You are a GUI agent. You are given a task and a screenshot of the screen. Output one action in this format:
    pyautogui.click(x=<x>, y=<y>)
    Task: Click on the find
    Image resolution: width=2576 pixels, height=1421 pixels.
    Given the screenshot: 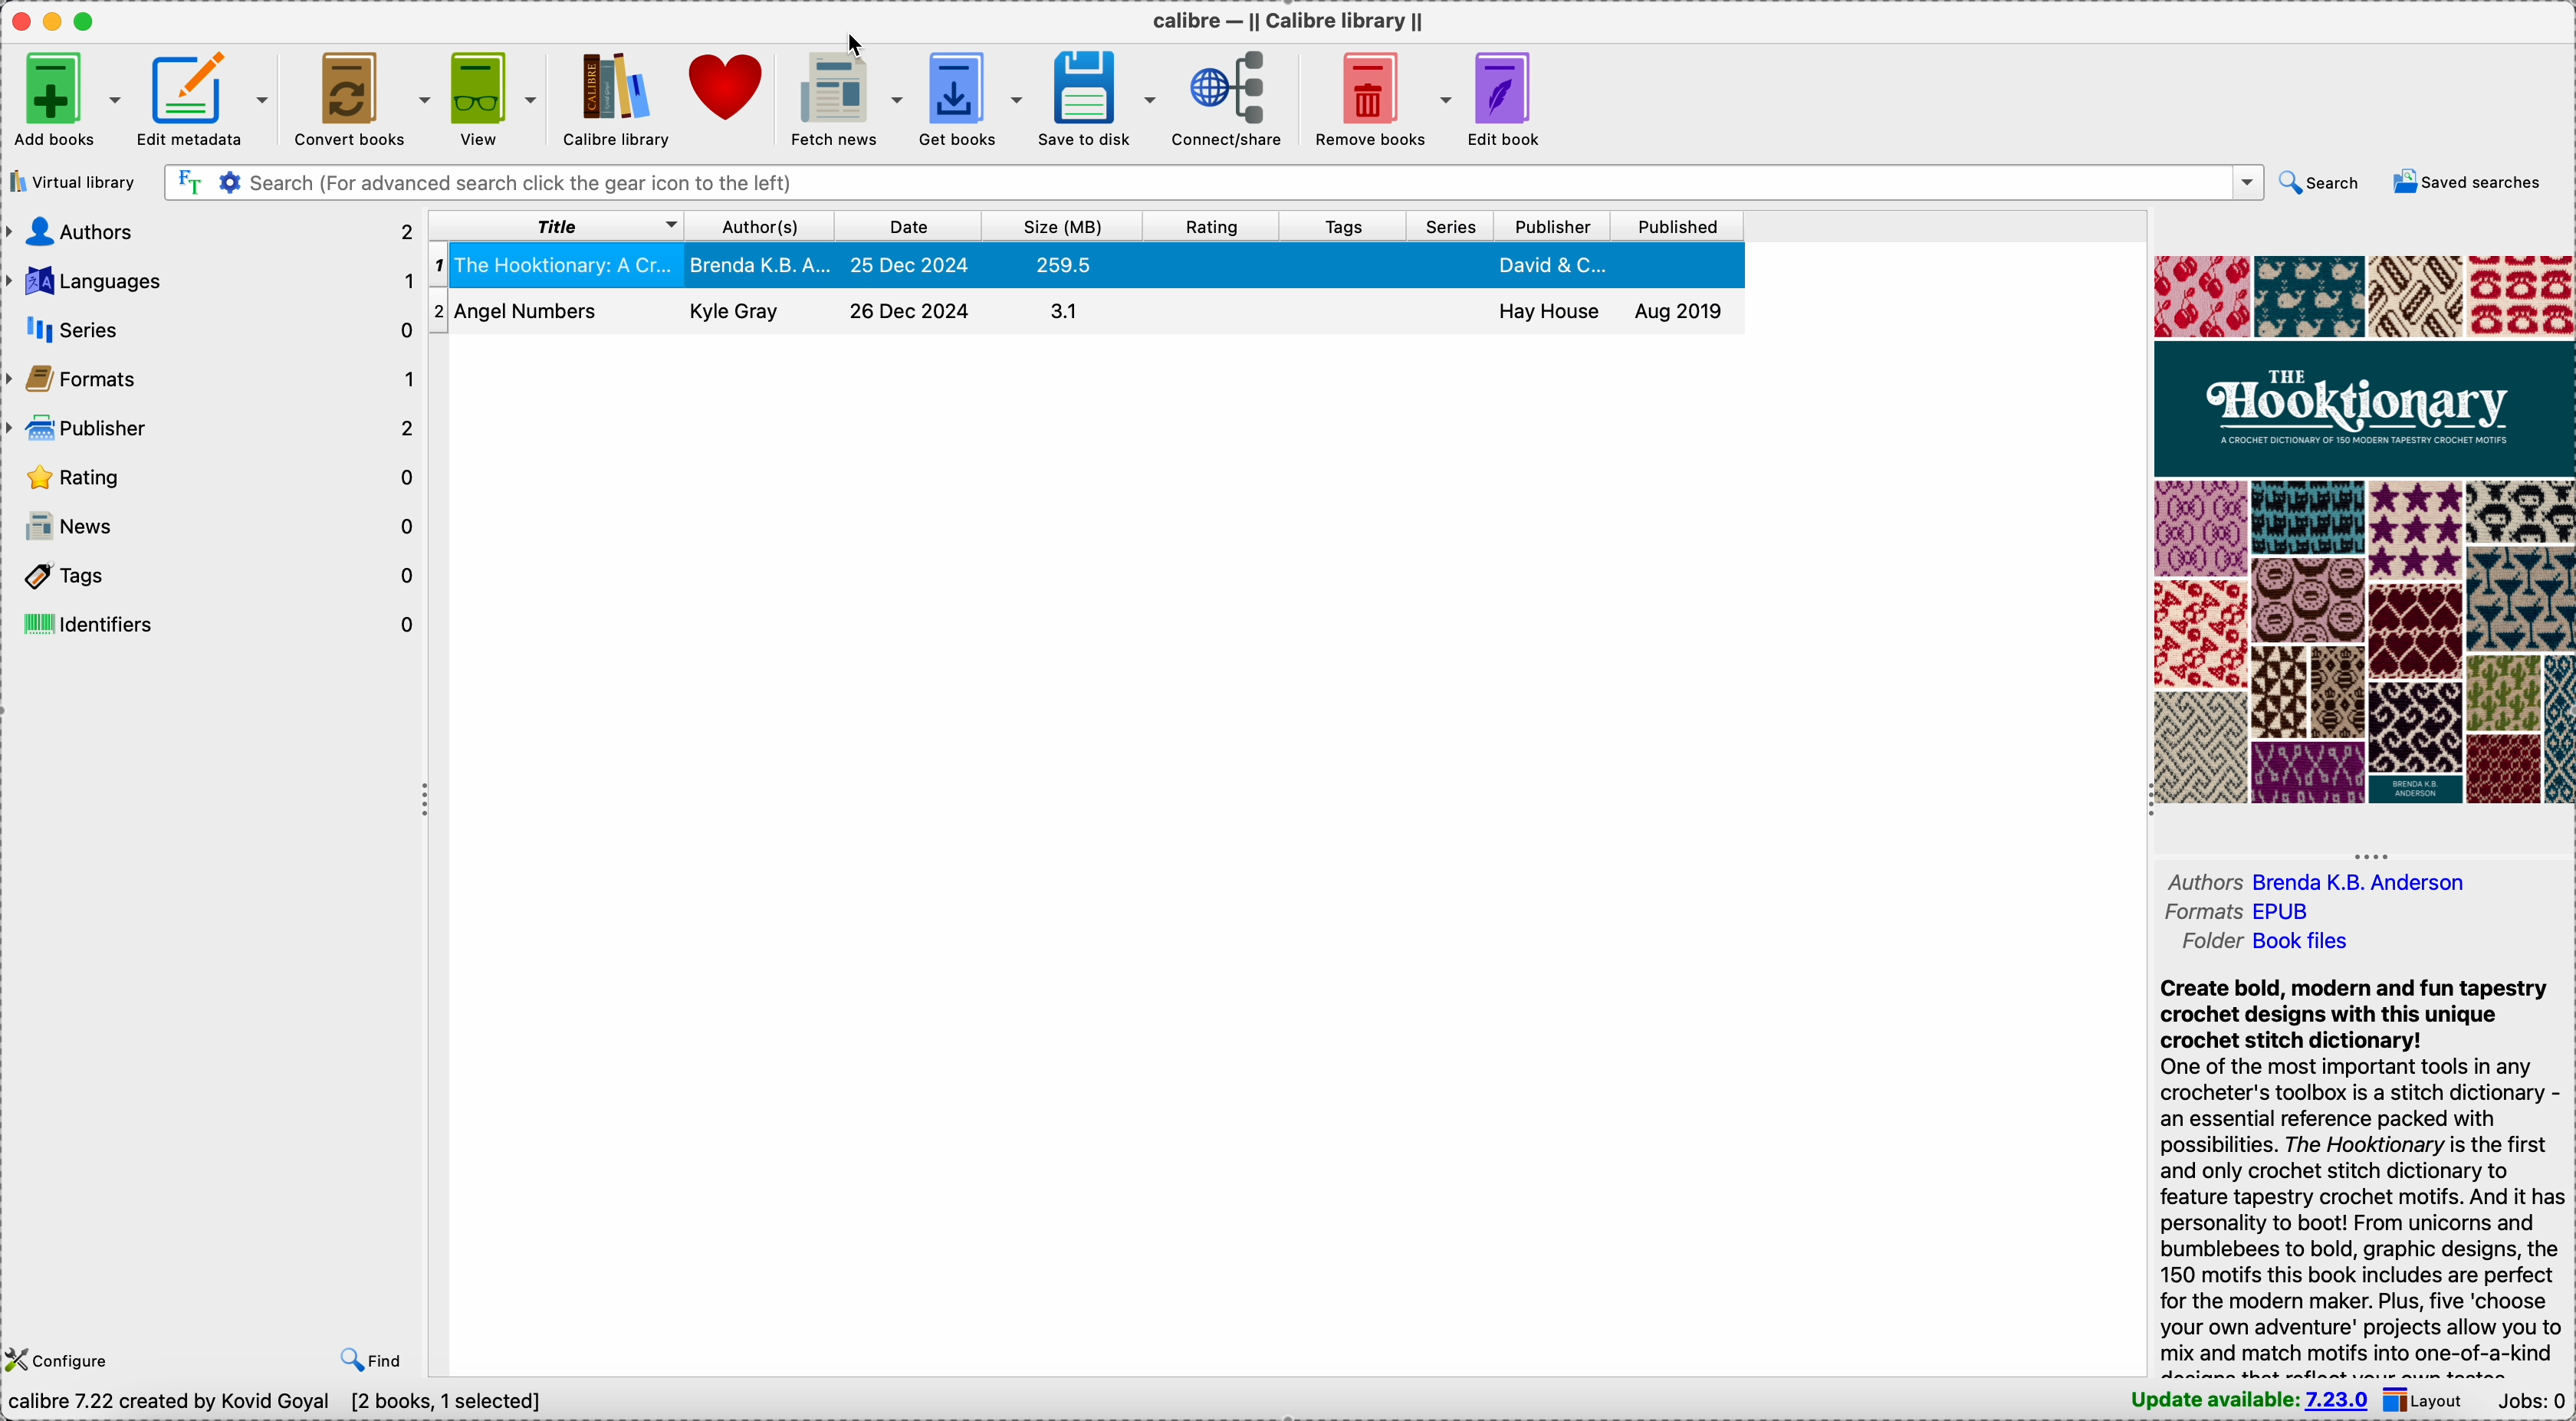 What is the action you would take?
    pyautogui.click(x=367, y=1361)
    